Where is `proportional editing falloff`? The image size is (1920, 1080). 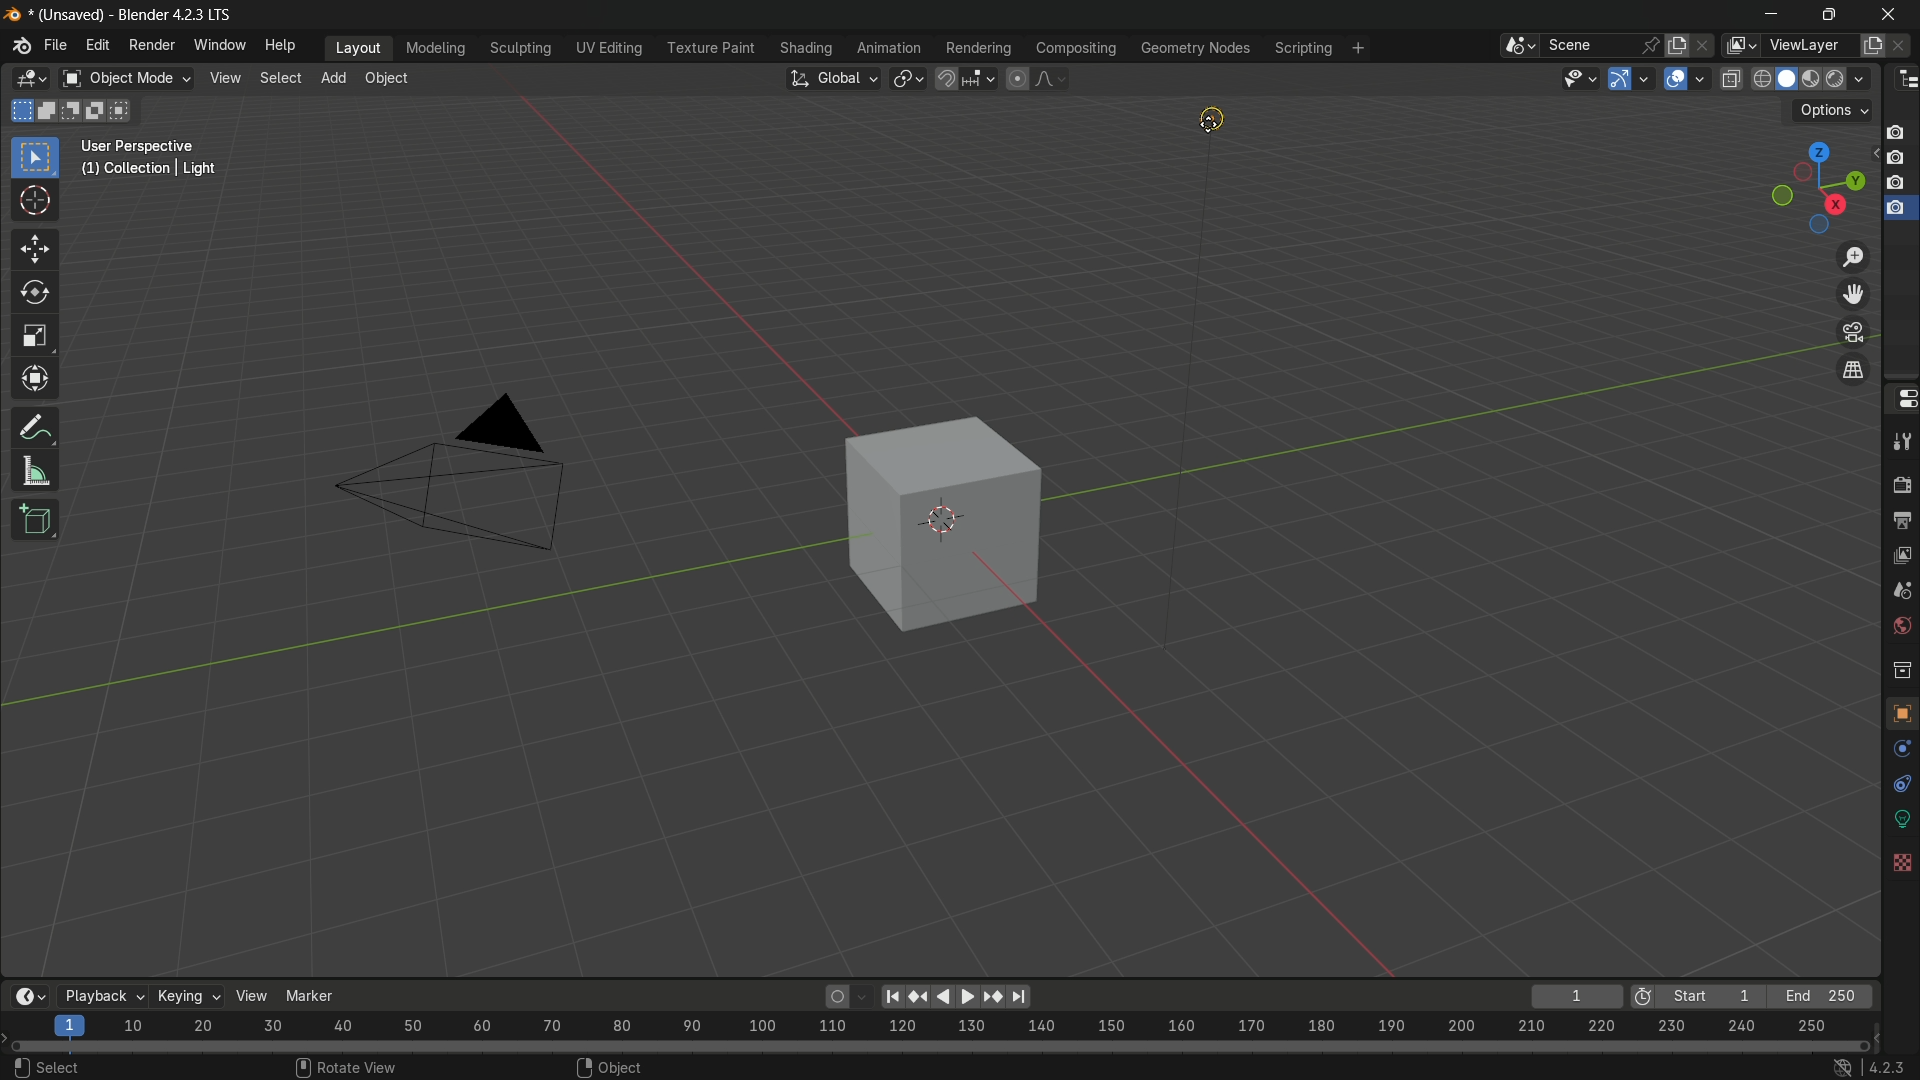
proportional editing falloff is located at coordinates (1053, 78).